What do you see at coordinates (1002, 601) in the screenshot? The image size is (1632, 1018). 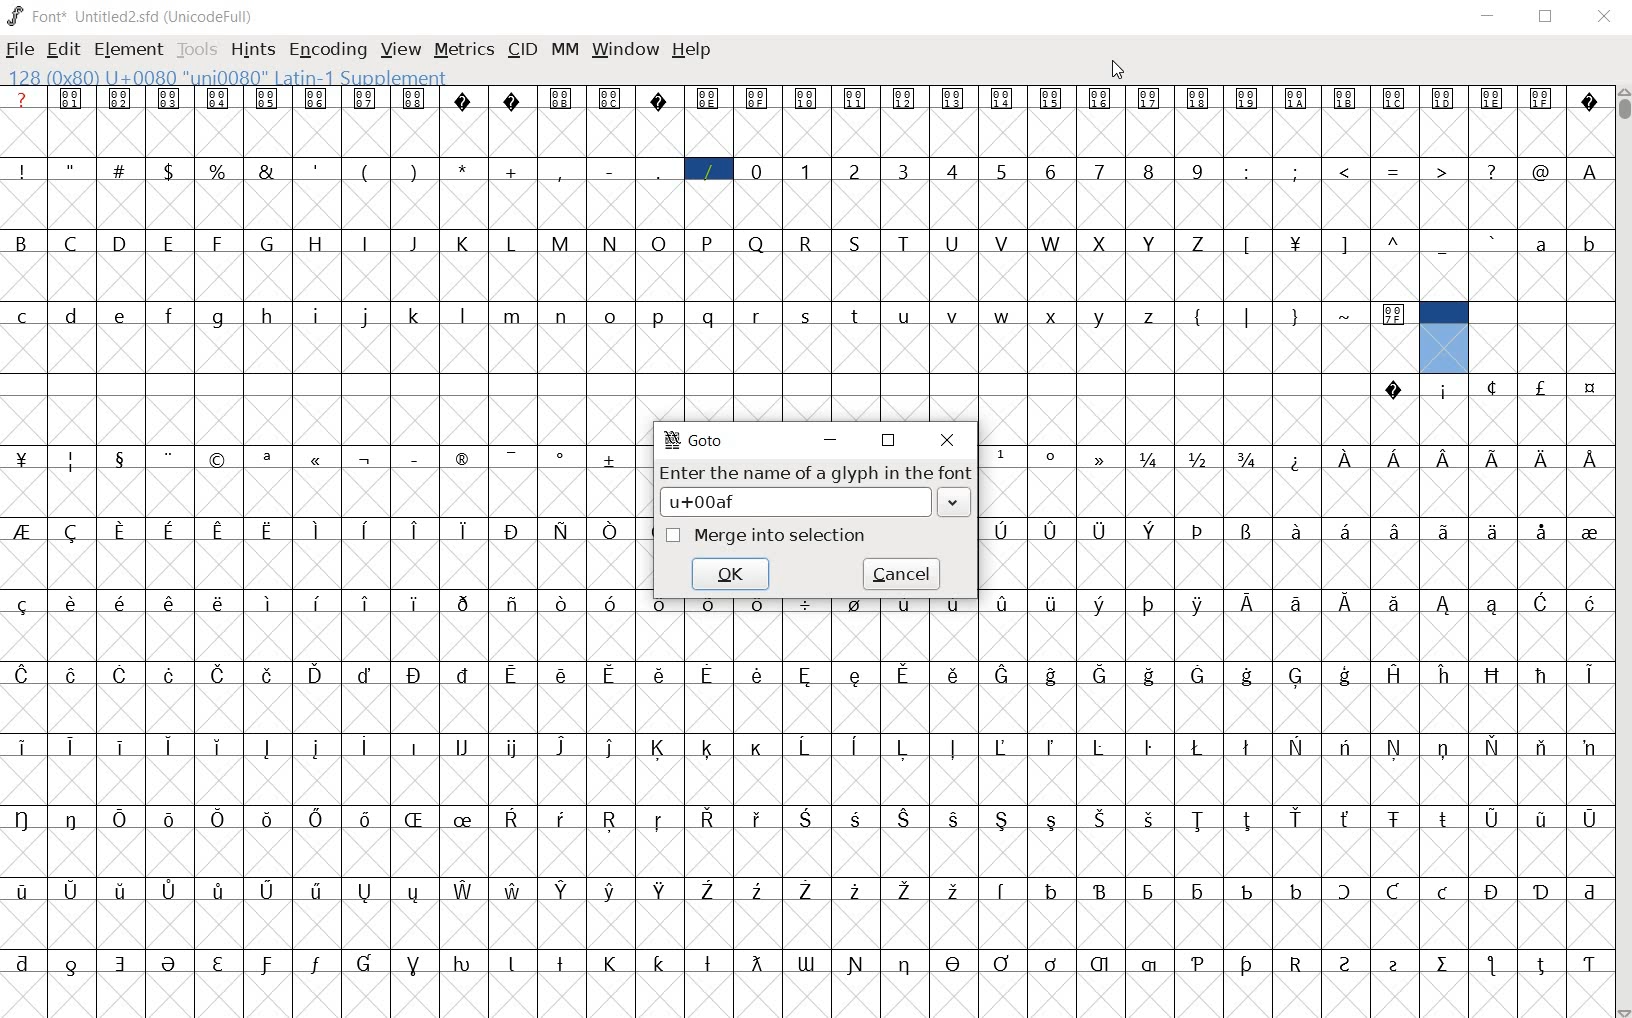 I see `Symbol` at bounding box center [1002, 601].